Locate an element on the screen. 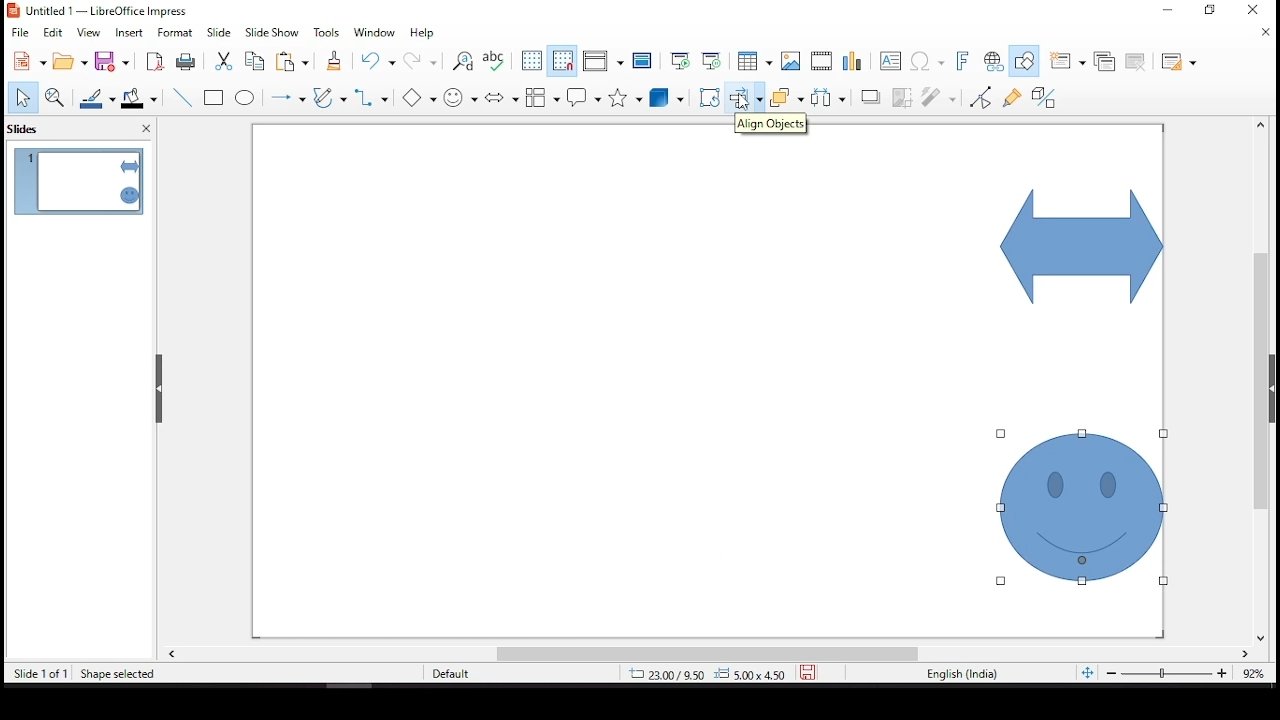  display views is located at coordinates (603, 61).